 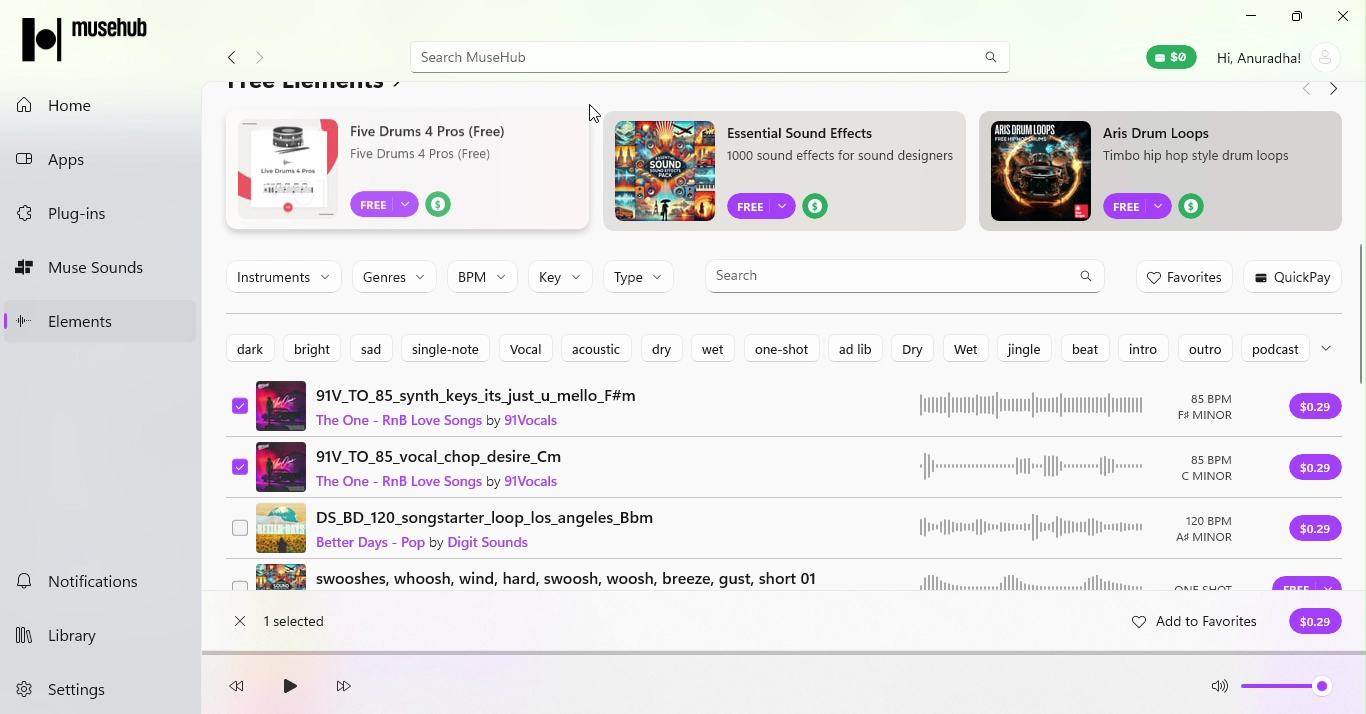 What do you see at coordinates (228, 59) in the screenshot?
I see `Navigate back` at bounding box center [228, 59].